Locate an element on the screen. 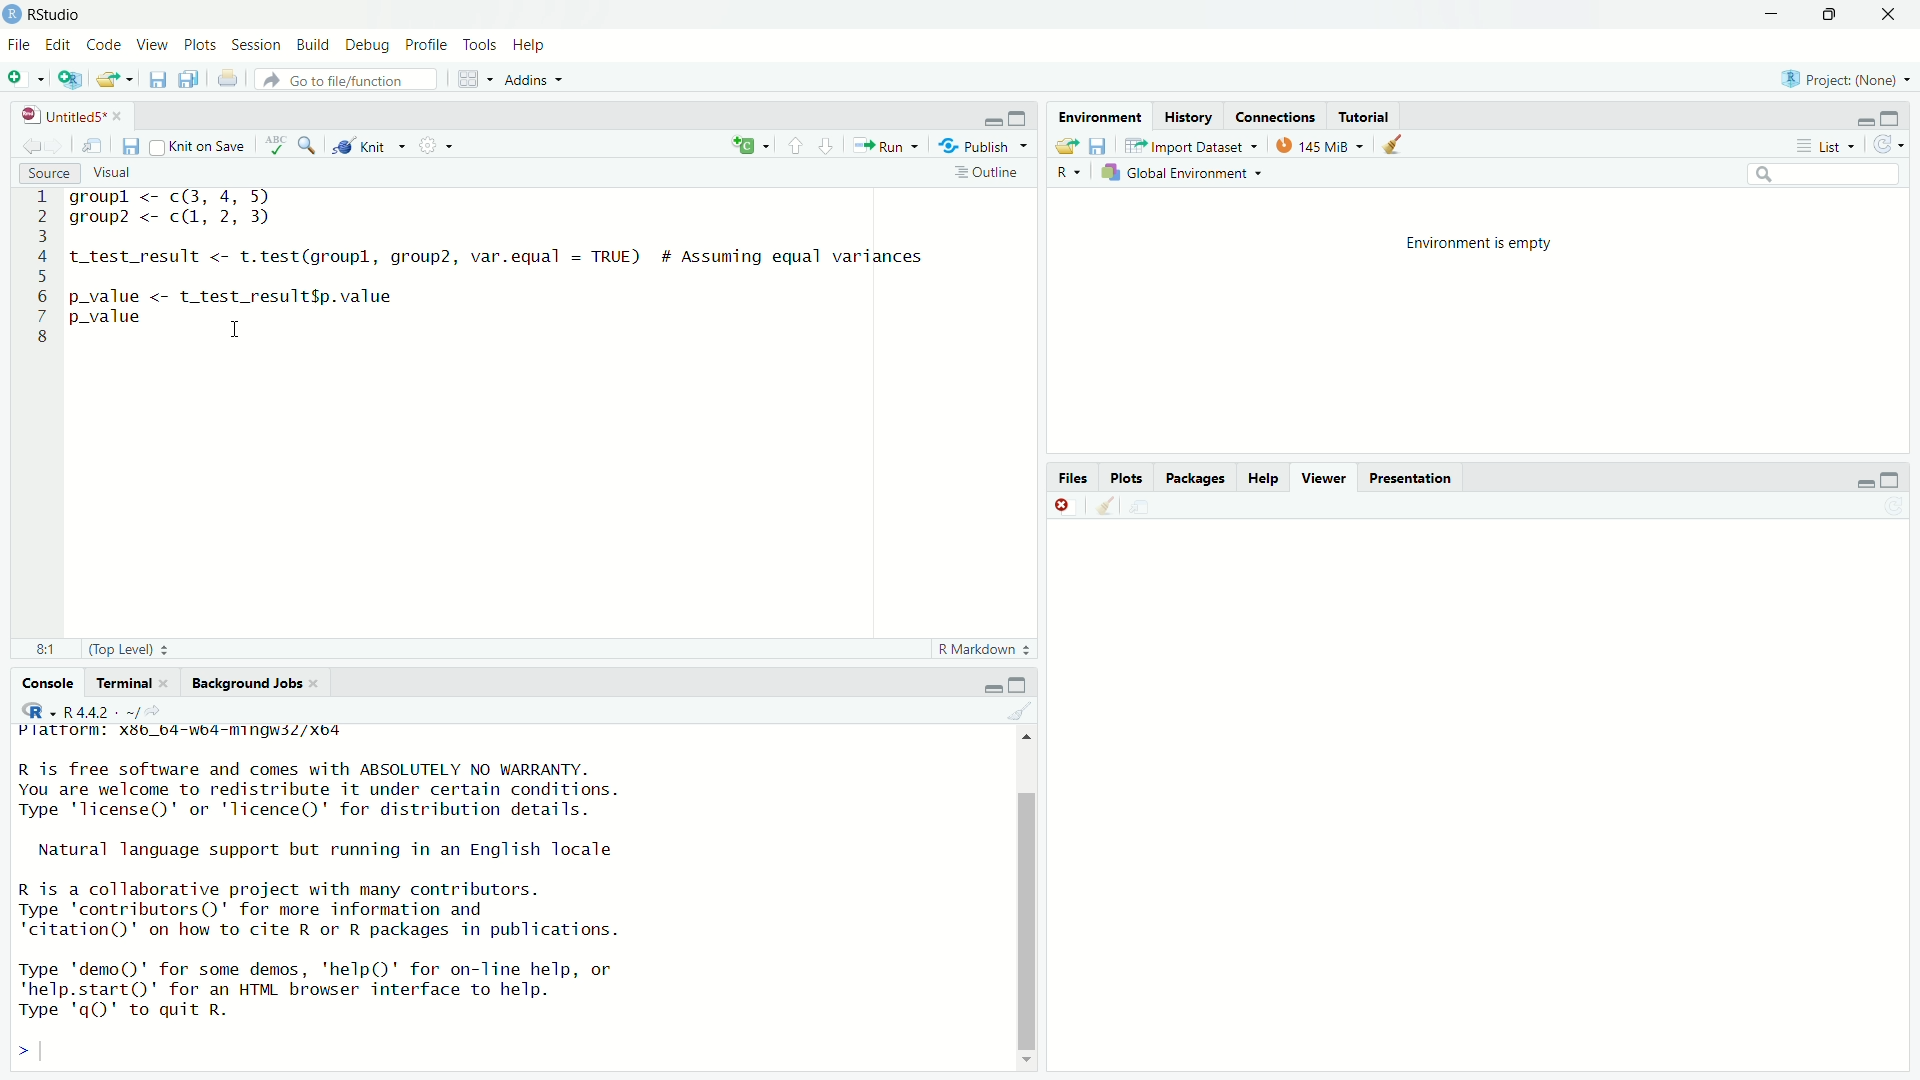 The height and width of the screenshot is (1080, 1920). settings is located at coordinates (437, 144).